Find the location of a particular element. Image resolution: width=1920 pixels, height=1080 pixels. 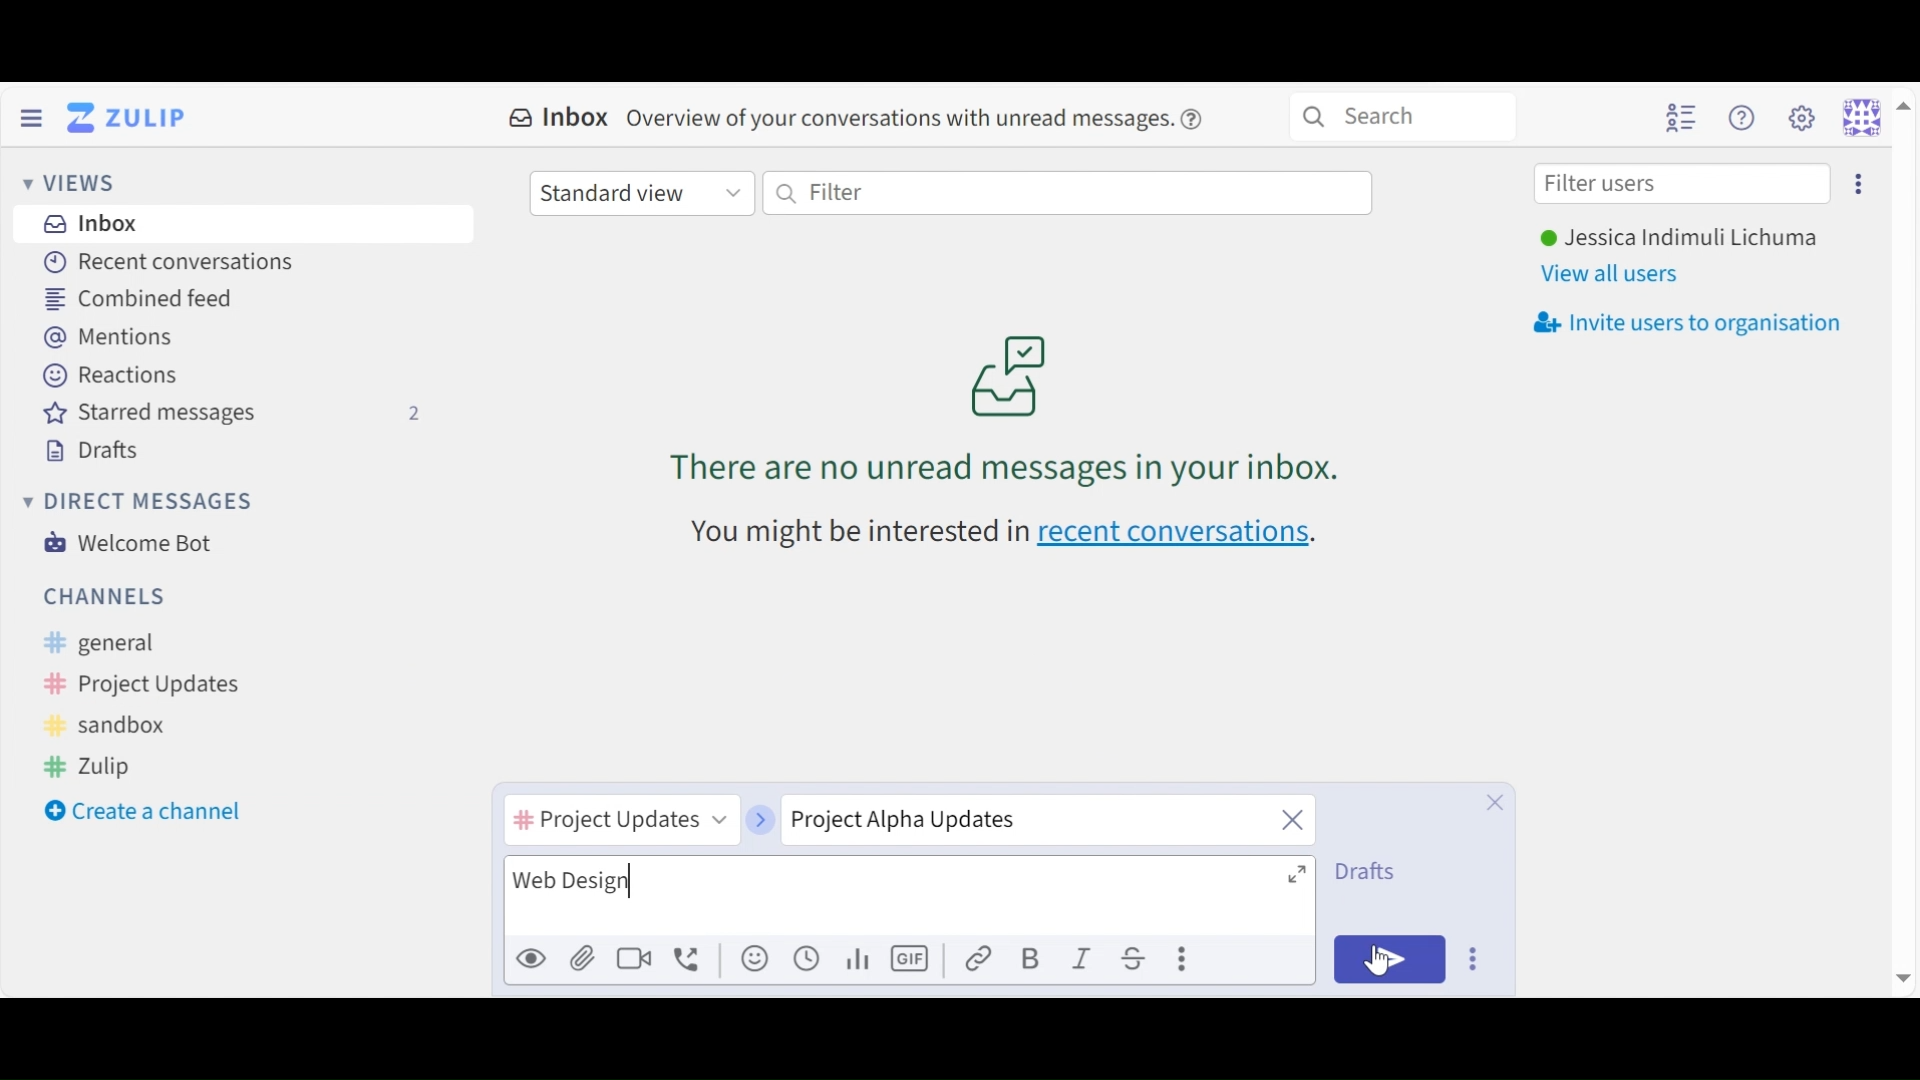

Drafts is located at coordinates (1371, 871).